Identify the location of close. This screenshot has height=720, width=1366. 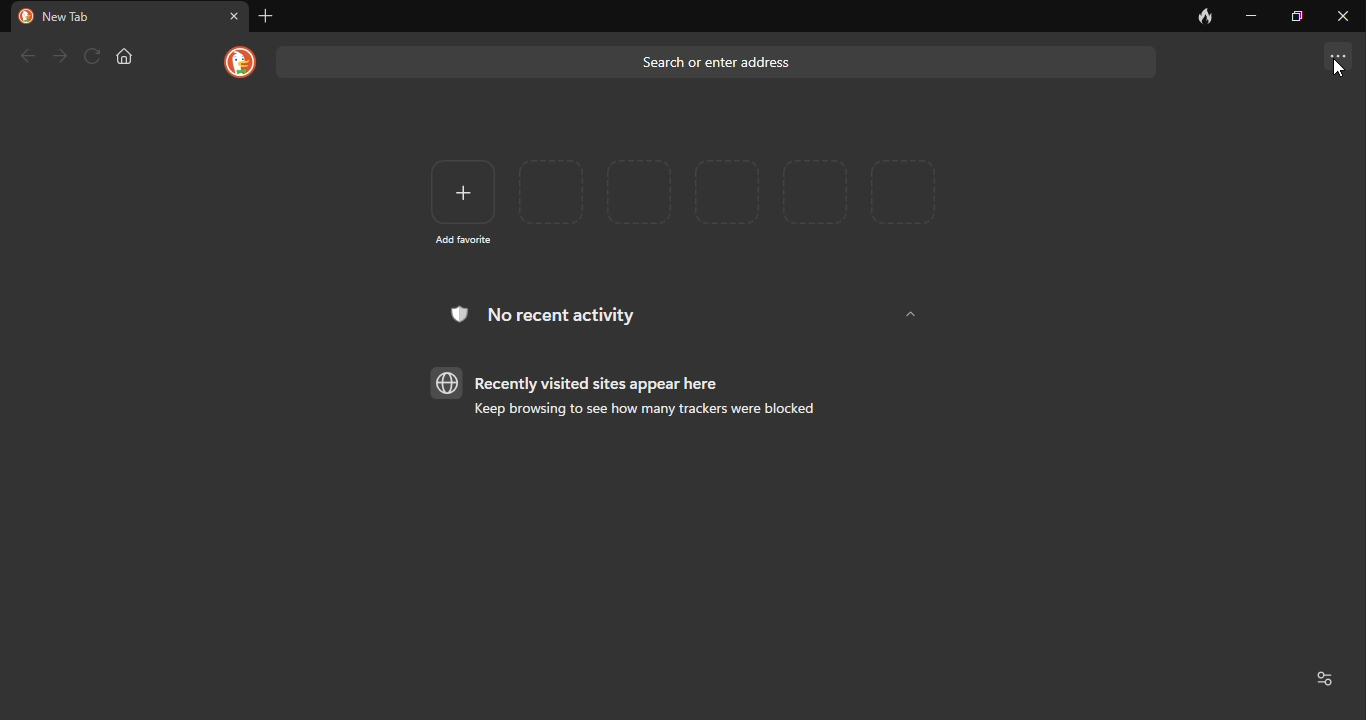
(234, 15).